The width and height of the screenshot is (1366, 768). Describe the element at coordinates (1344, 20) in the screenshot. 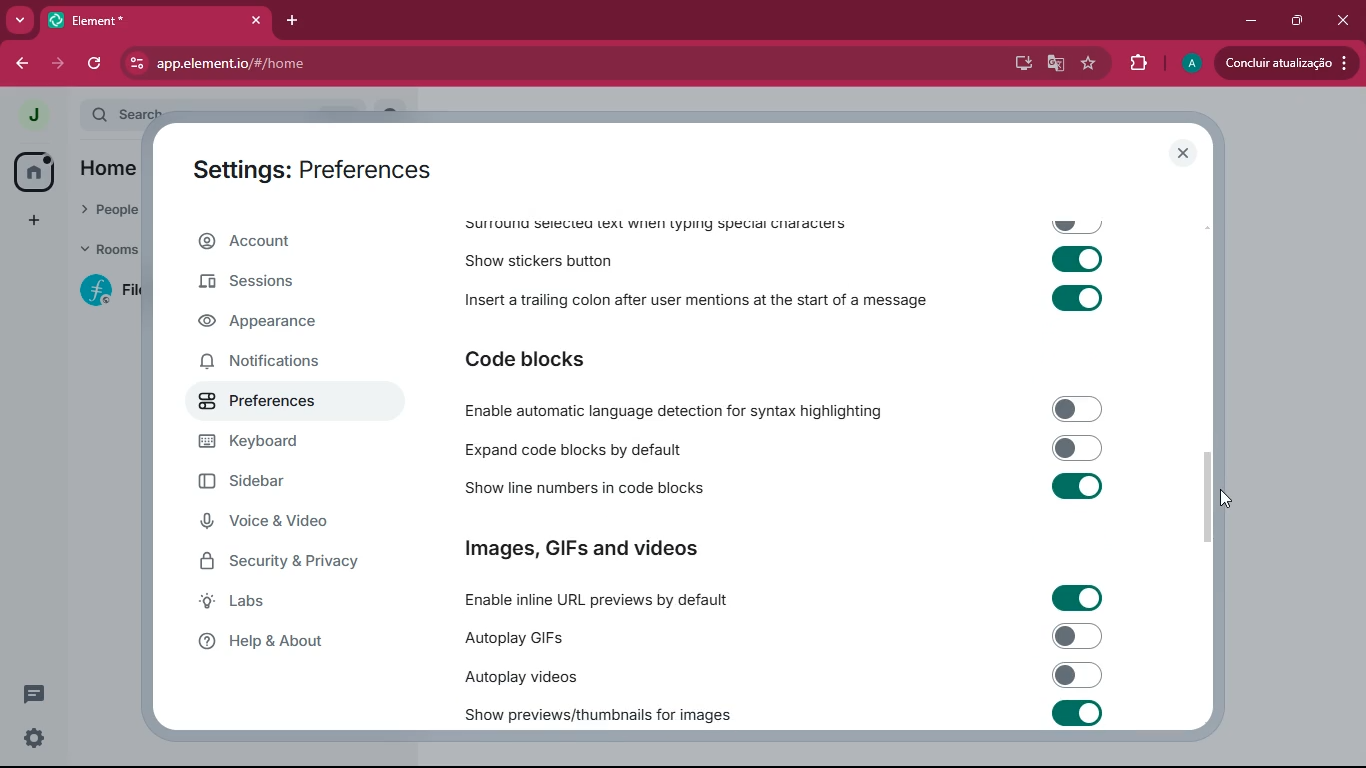

I see `close` at that location.